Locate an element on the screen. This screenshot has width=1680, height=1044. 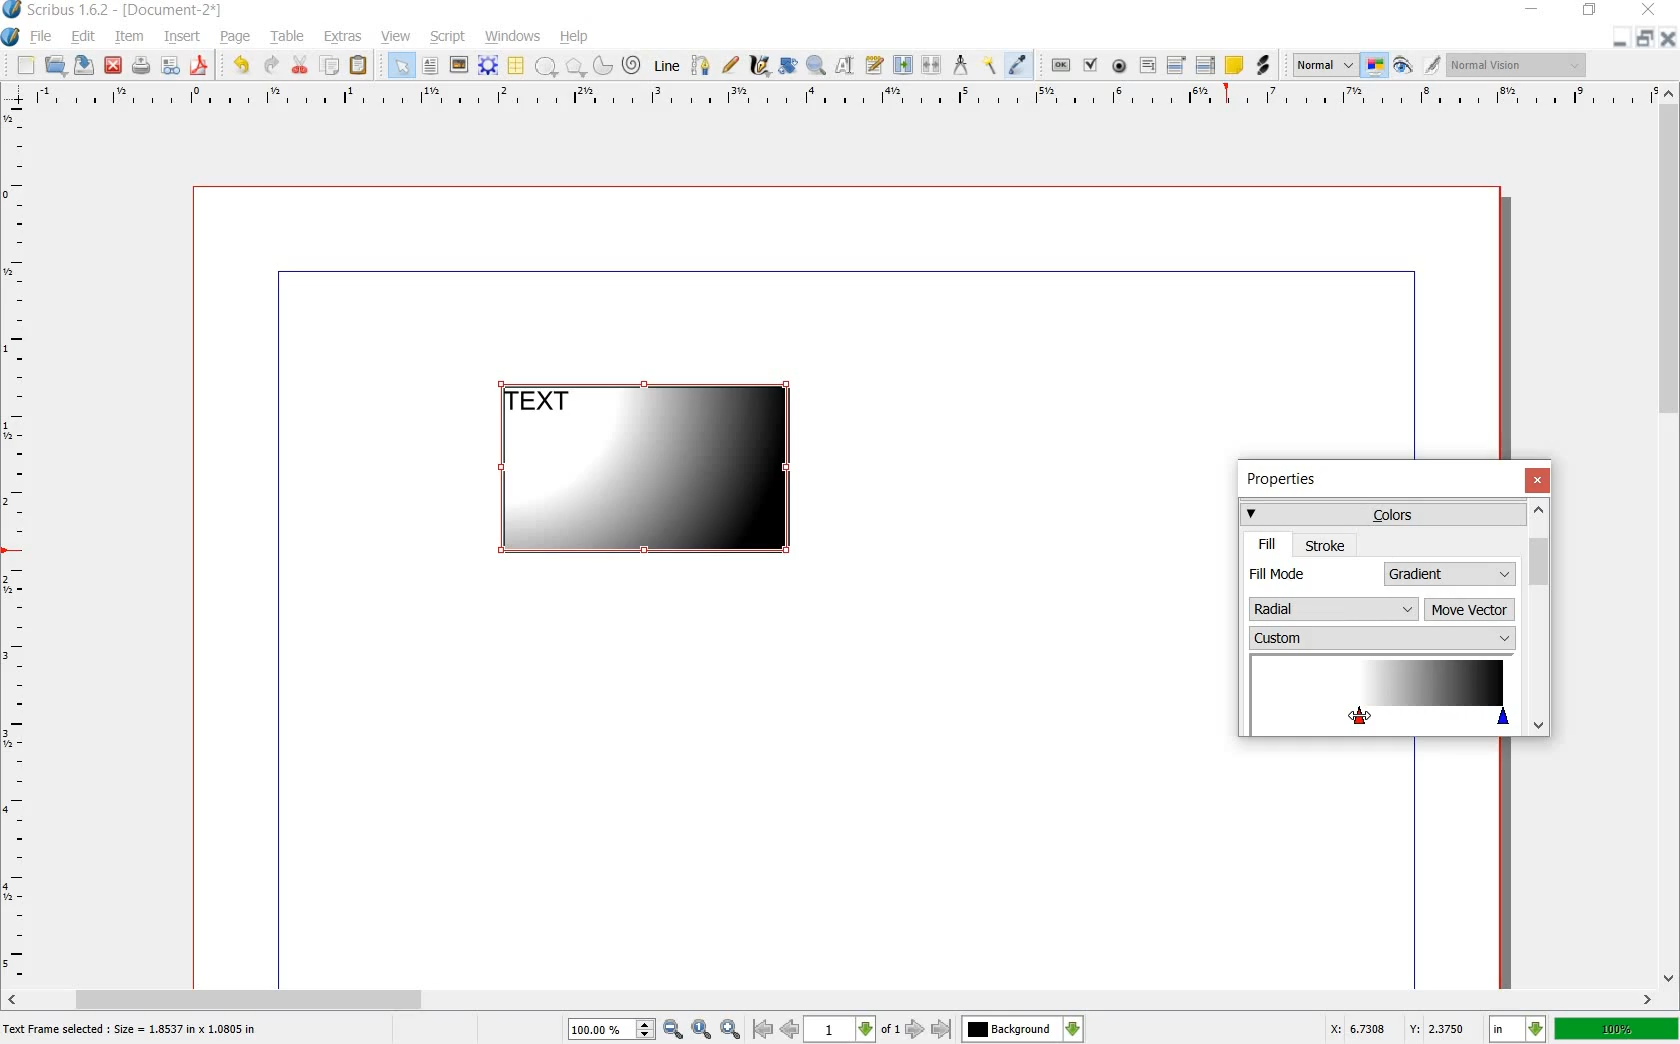
color stop is located at coordinates (1383, 695).